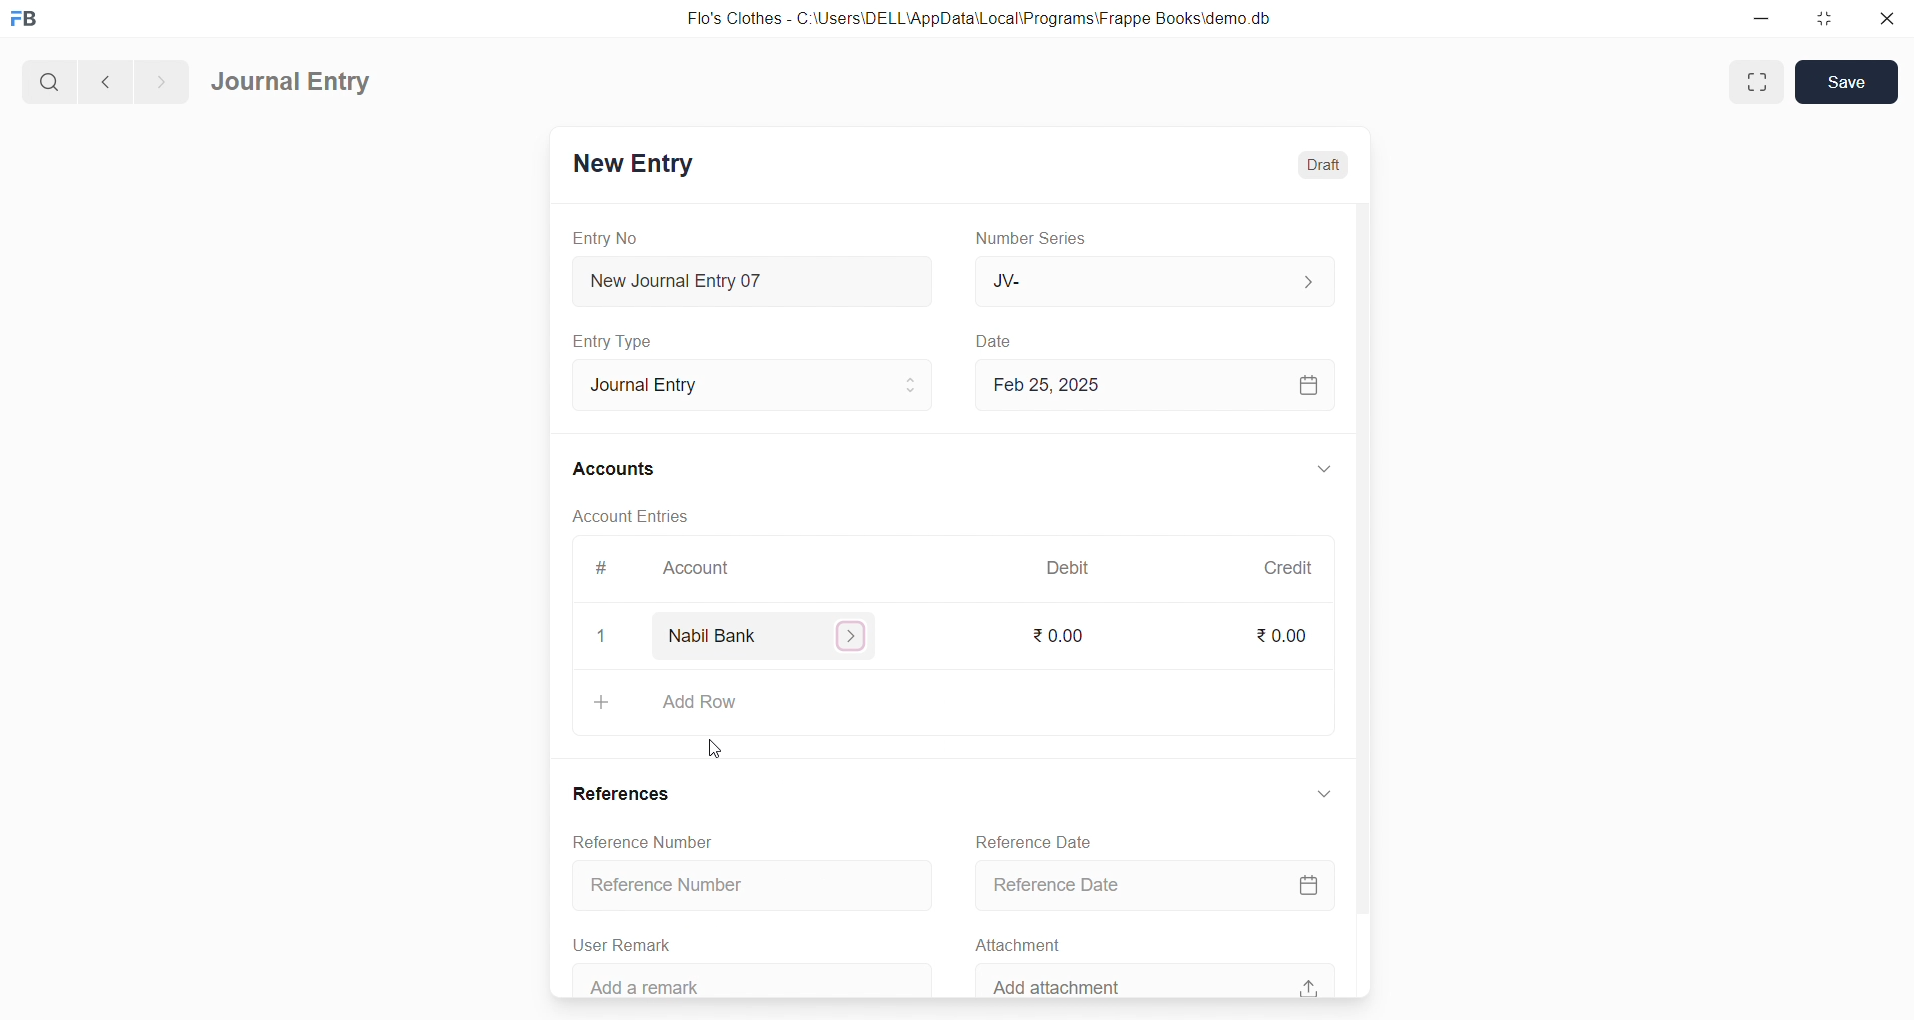  What do you see at coordinates (1760, 82) in the screenshot?
I see `maximize window` at bounding box center [1760, 82].